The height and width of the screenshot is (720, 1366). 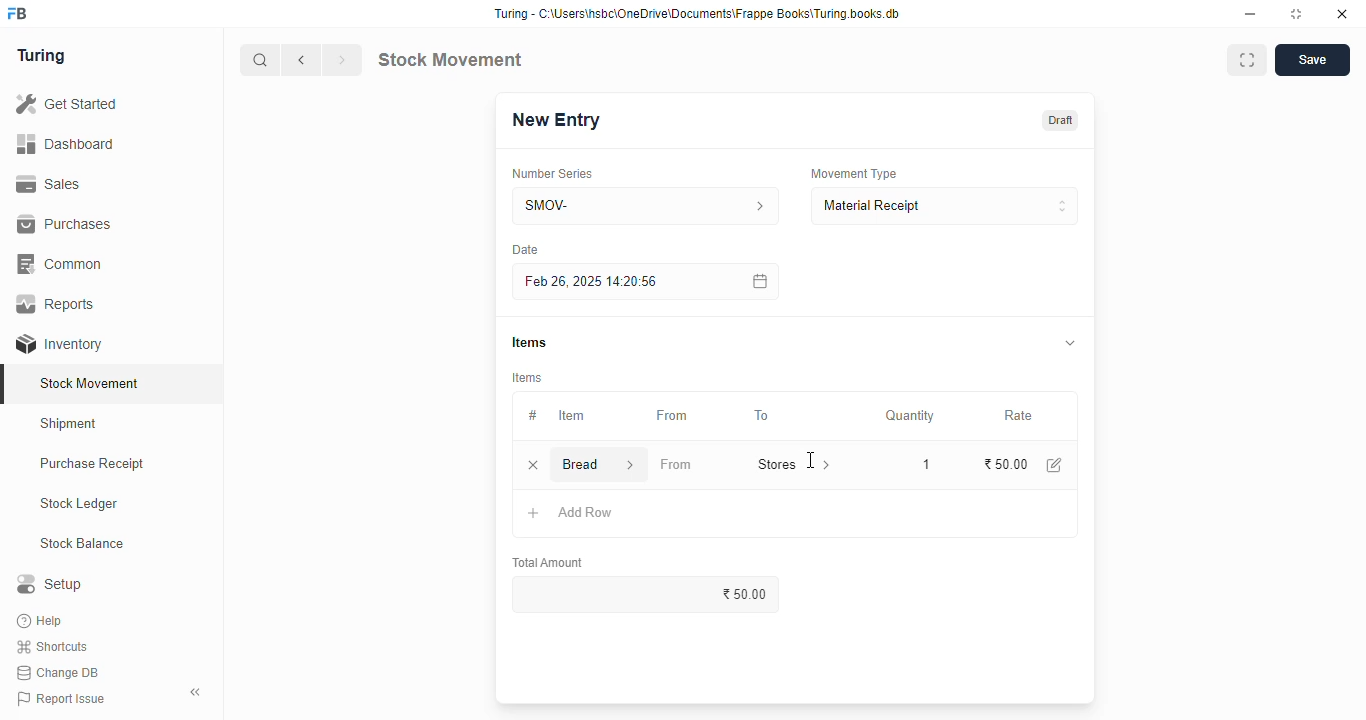 What do you see at coordinates (61, 698) in the screenshot?
I see `report issue` at bounding box center [61, 698].